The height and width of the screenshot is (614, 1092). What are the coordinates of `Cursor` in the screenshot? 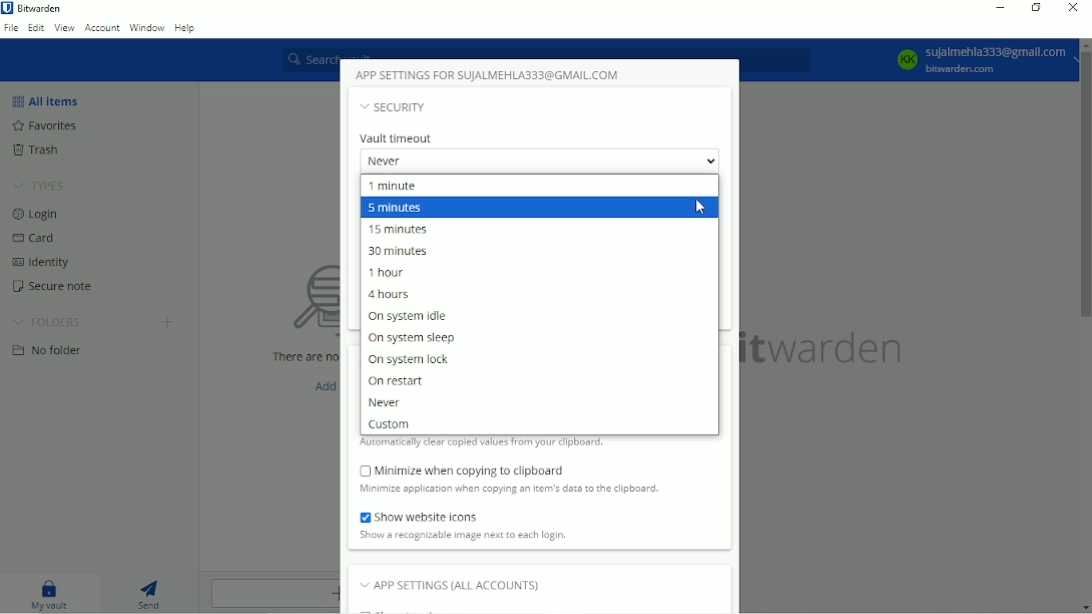 It's located at (700, 207).